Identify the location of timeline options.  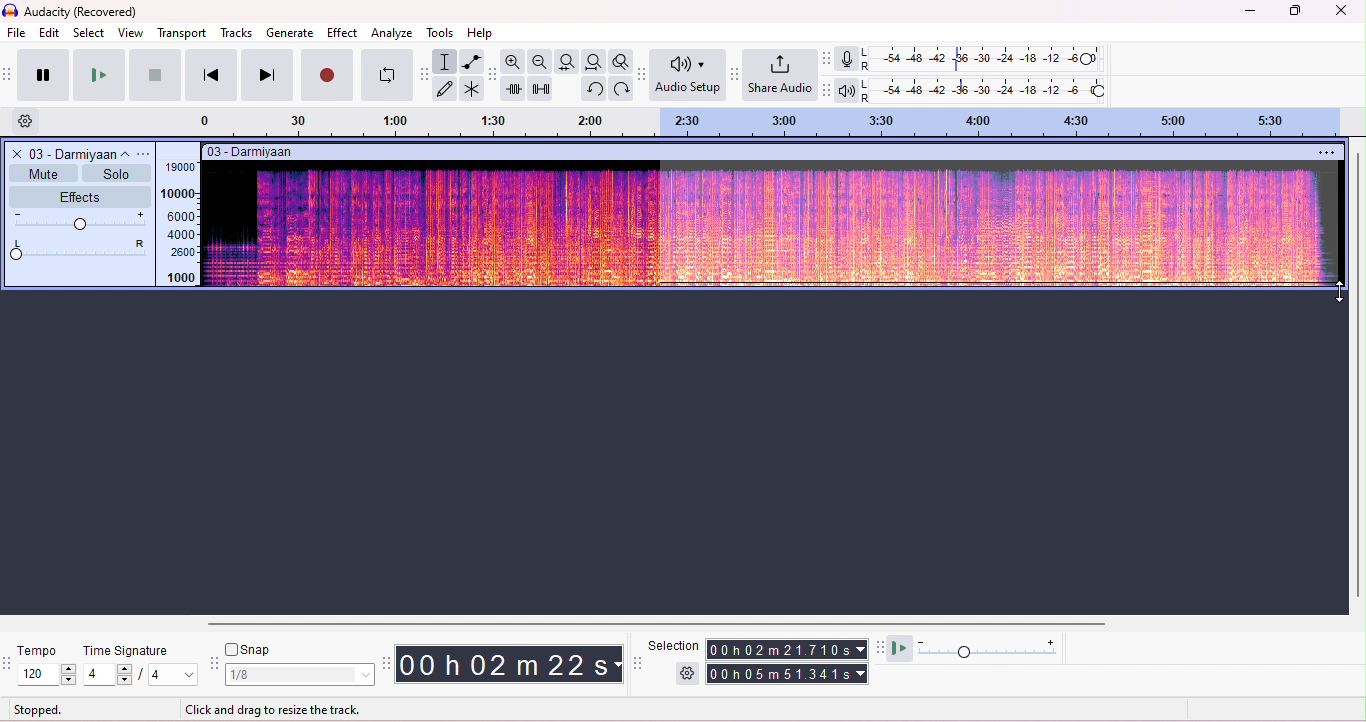
(27, 122).